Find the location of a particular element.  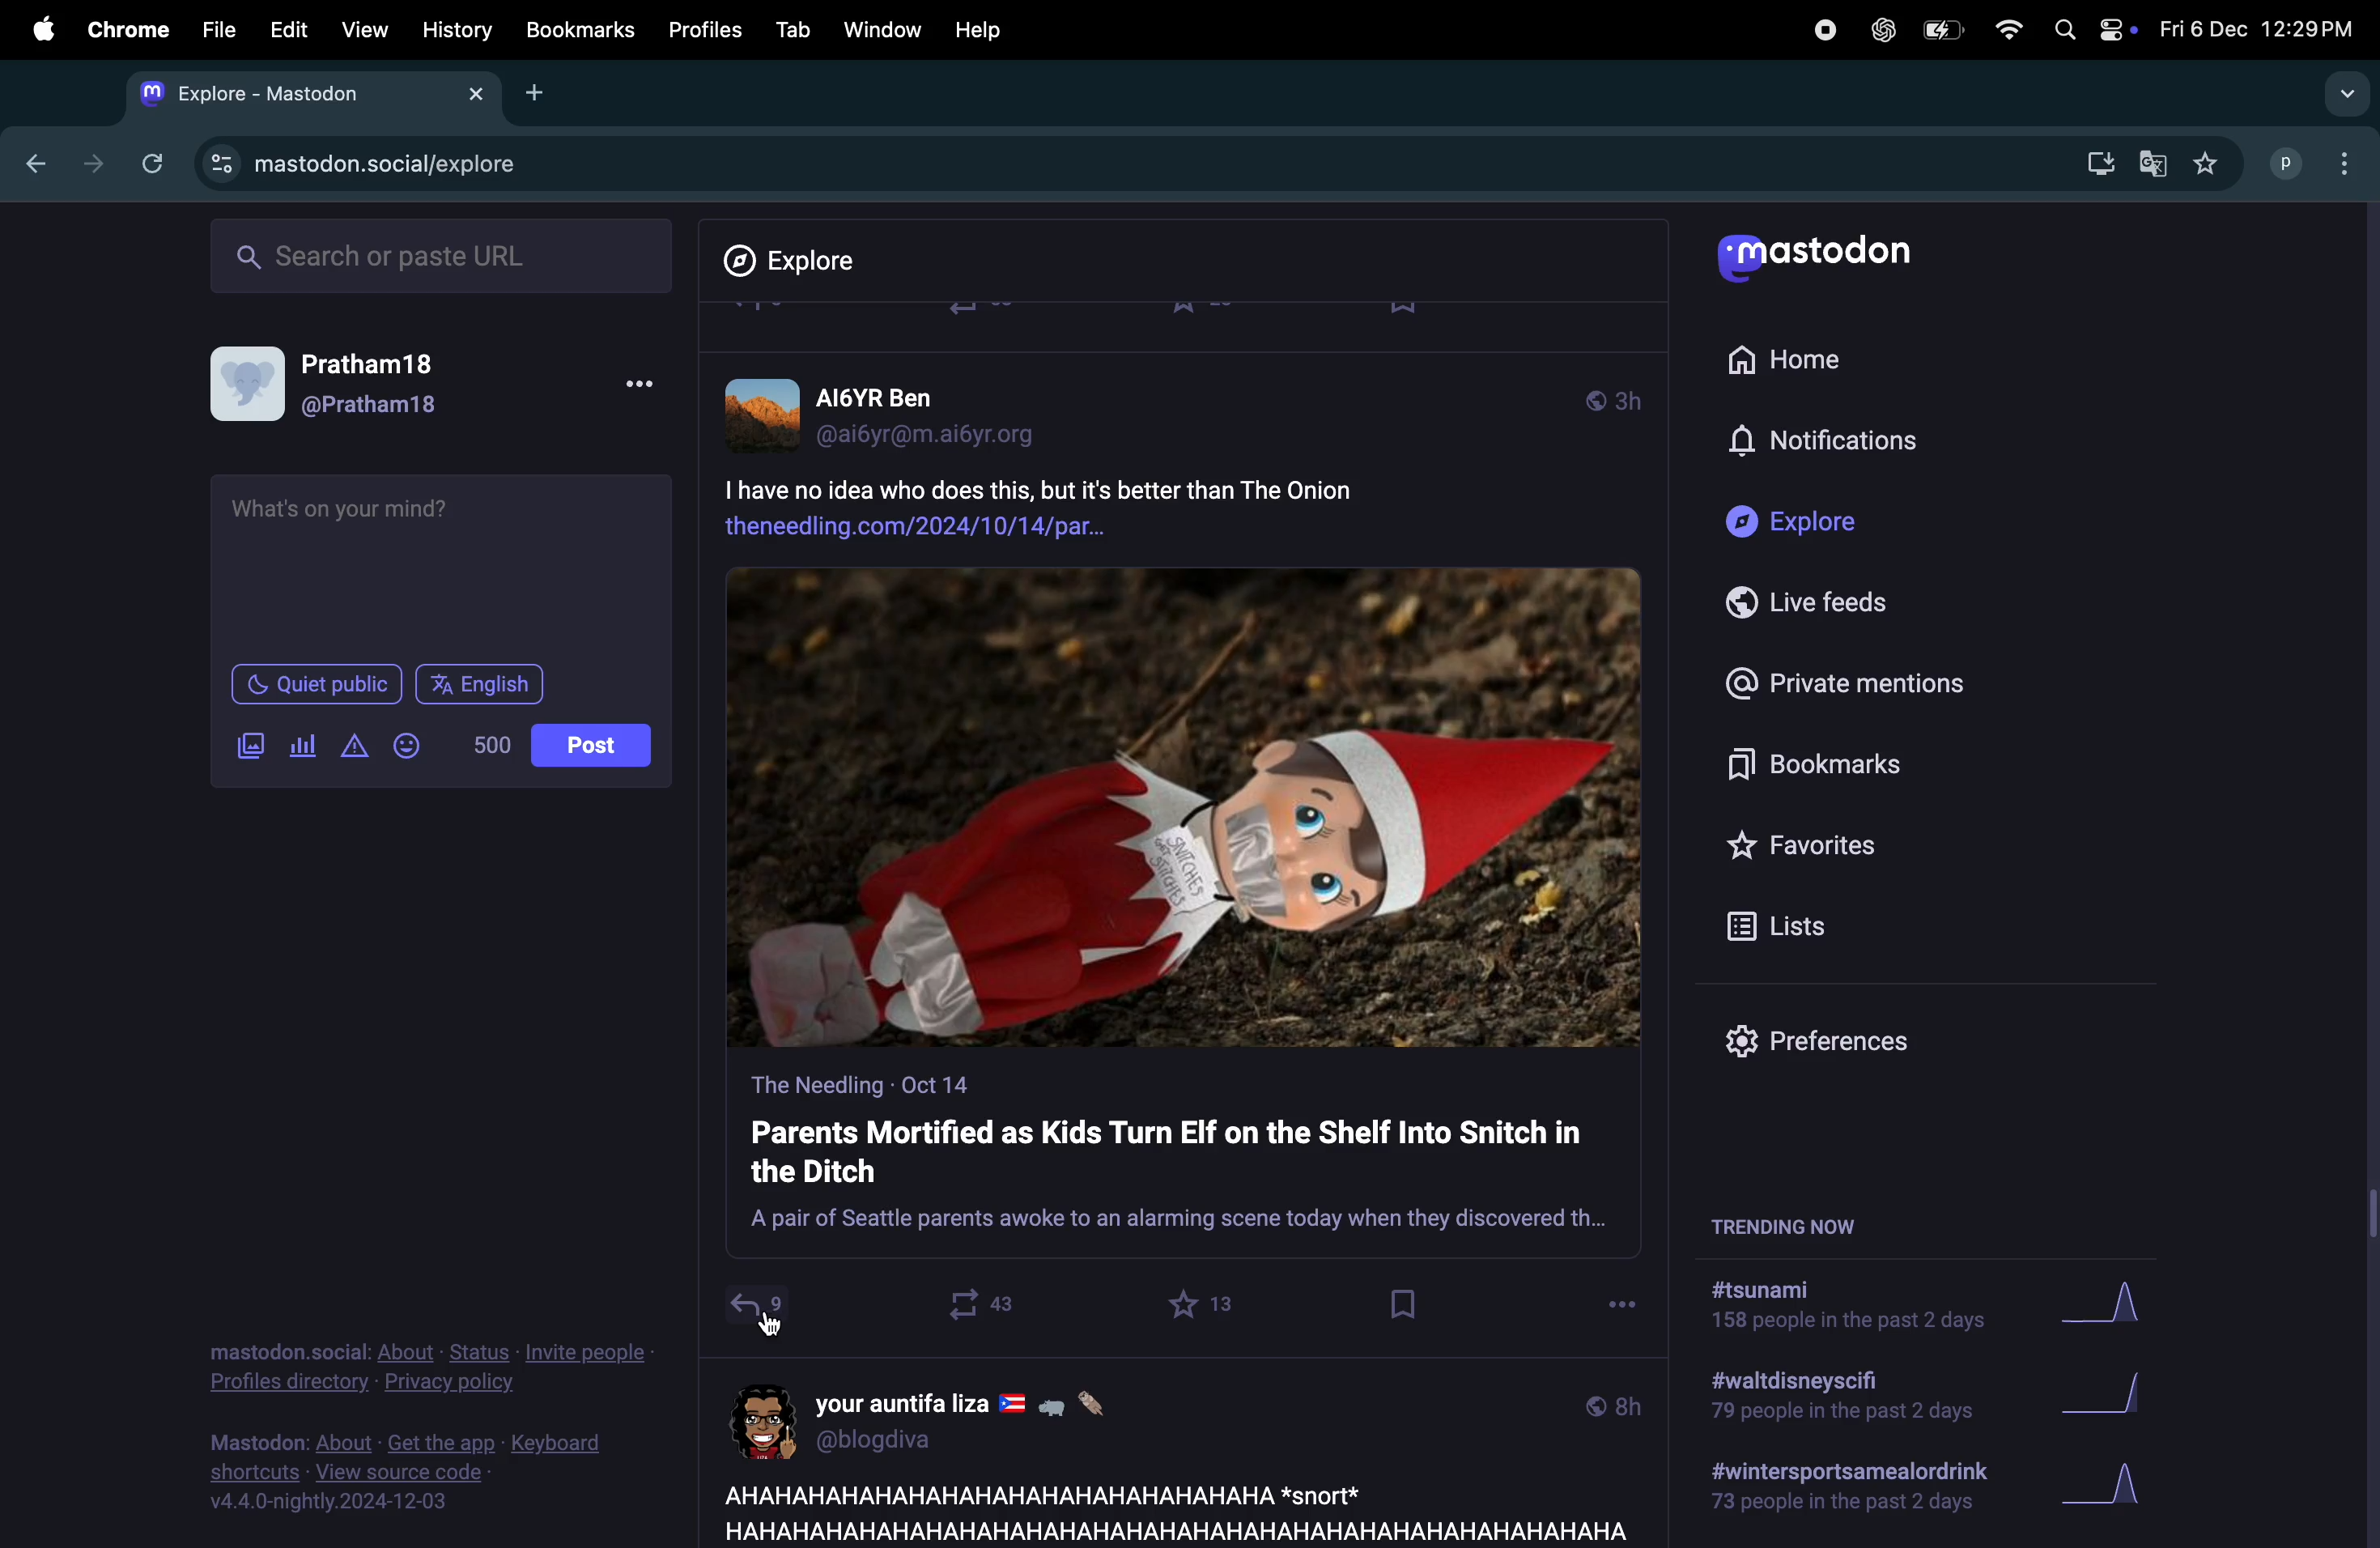

drop down is located at coordinates (2340, 95).